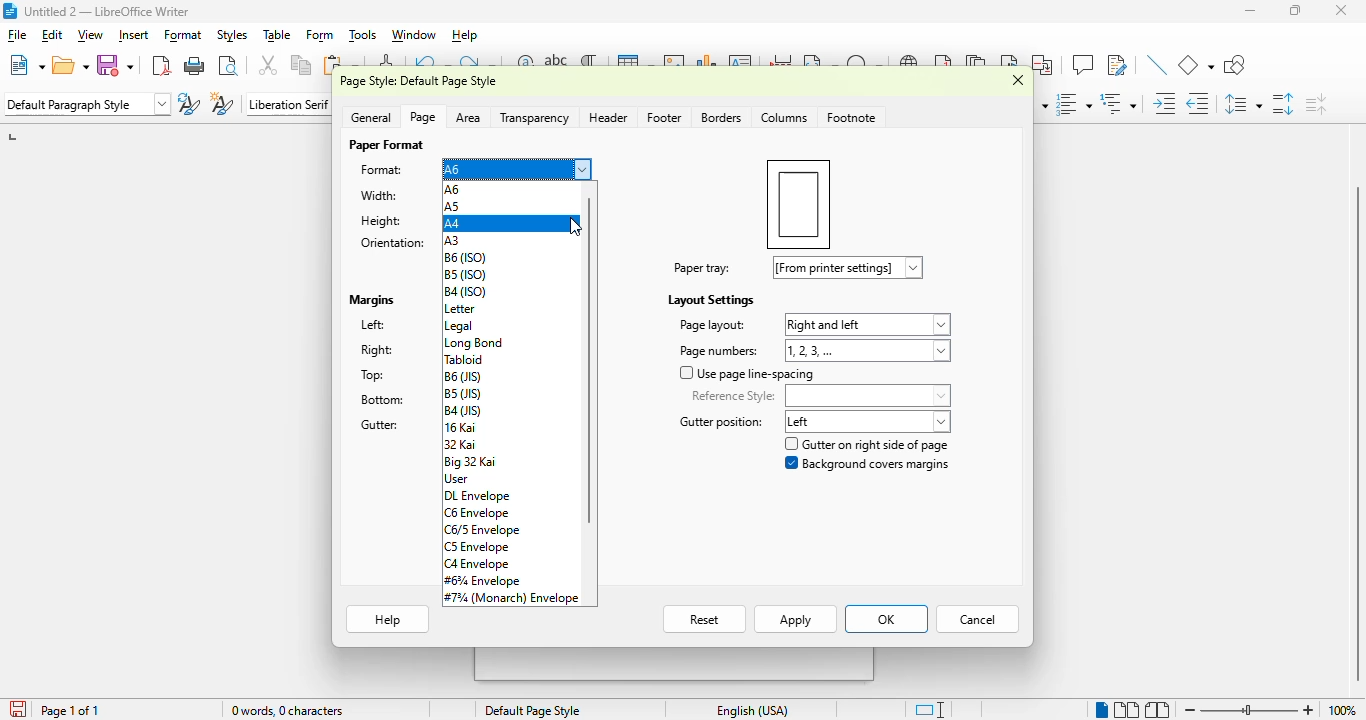 The height and width of the screenshot is (720, 1366). I want to click on apply, so click(795, 619).